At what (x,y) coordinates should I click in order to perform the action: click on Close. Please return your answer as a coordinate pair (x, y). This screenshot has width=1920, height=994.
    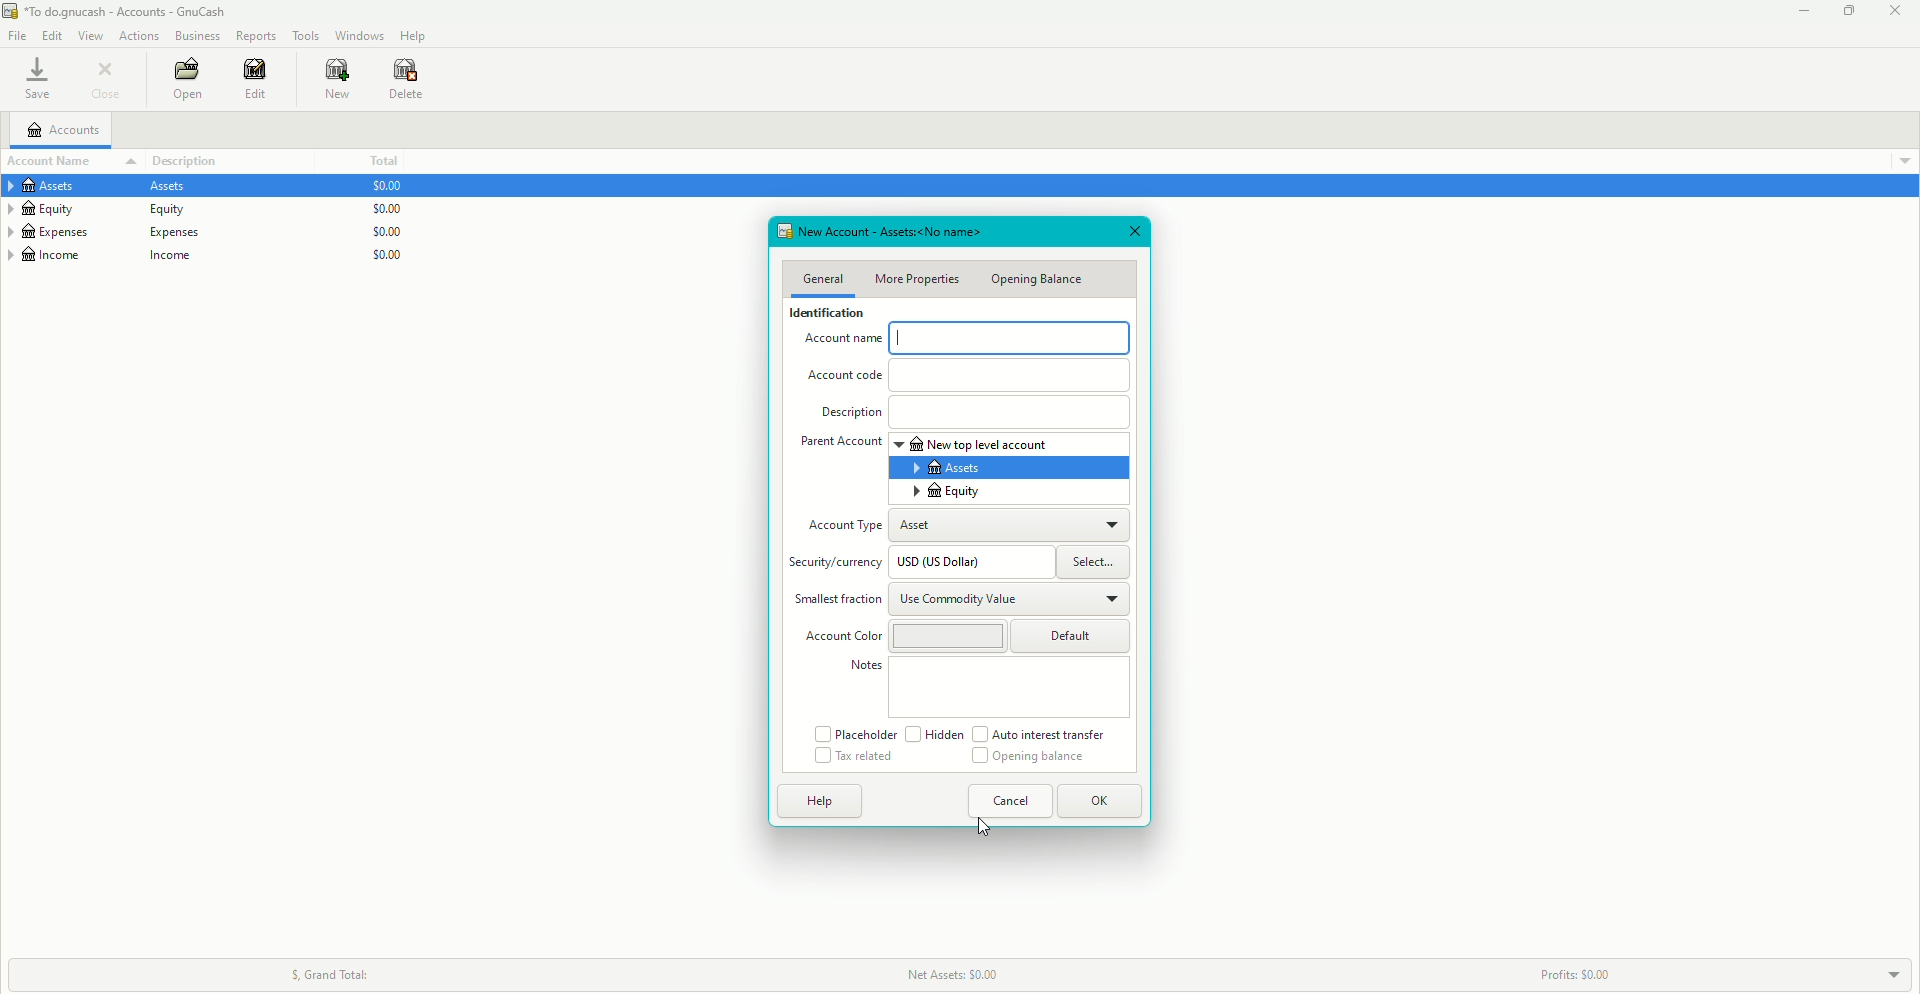
    Looking at the image, I should click on (1136, 231).